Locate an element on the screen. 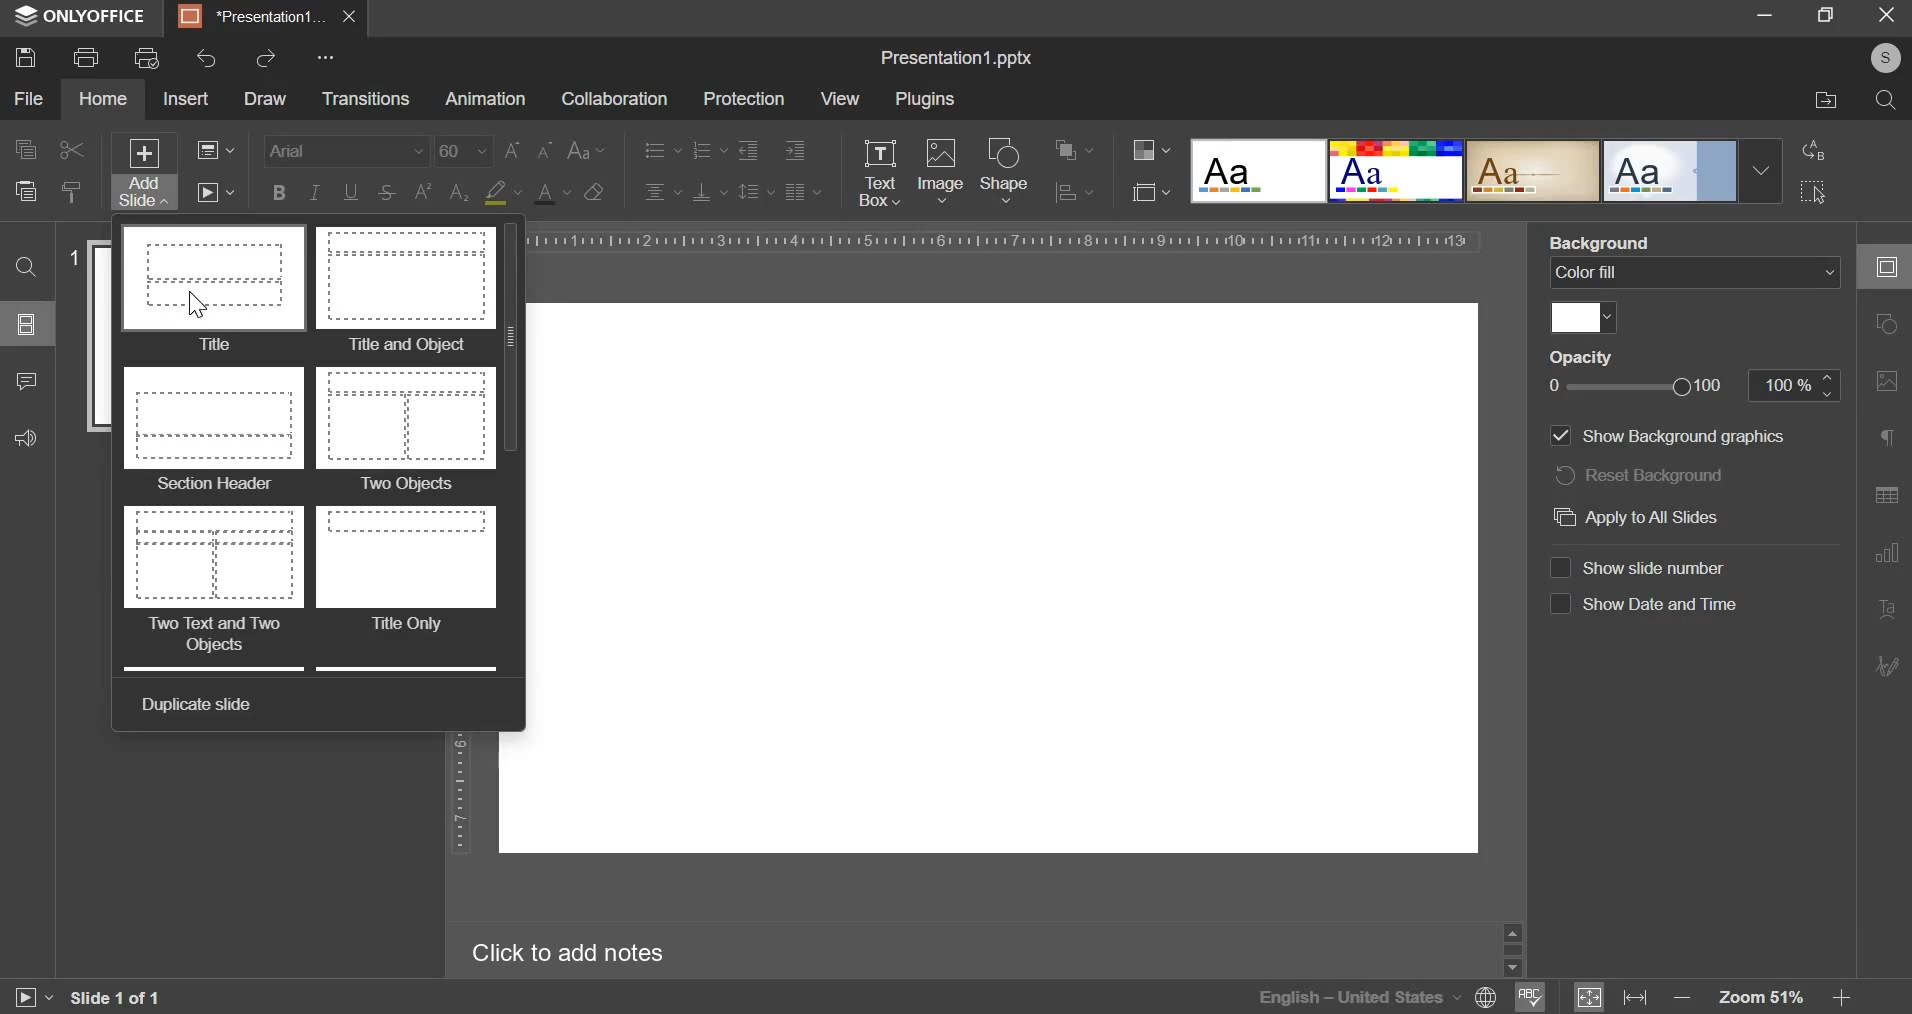 This screenshot has height=1014, width=1912. exit is located at coordinates (1888, 13).